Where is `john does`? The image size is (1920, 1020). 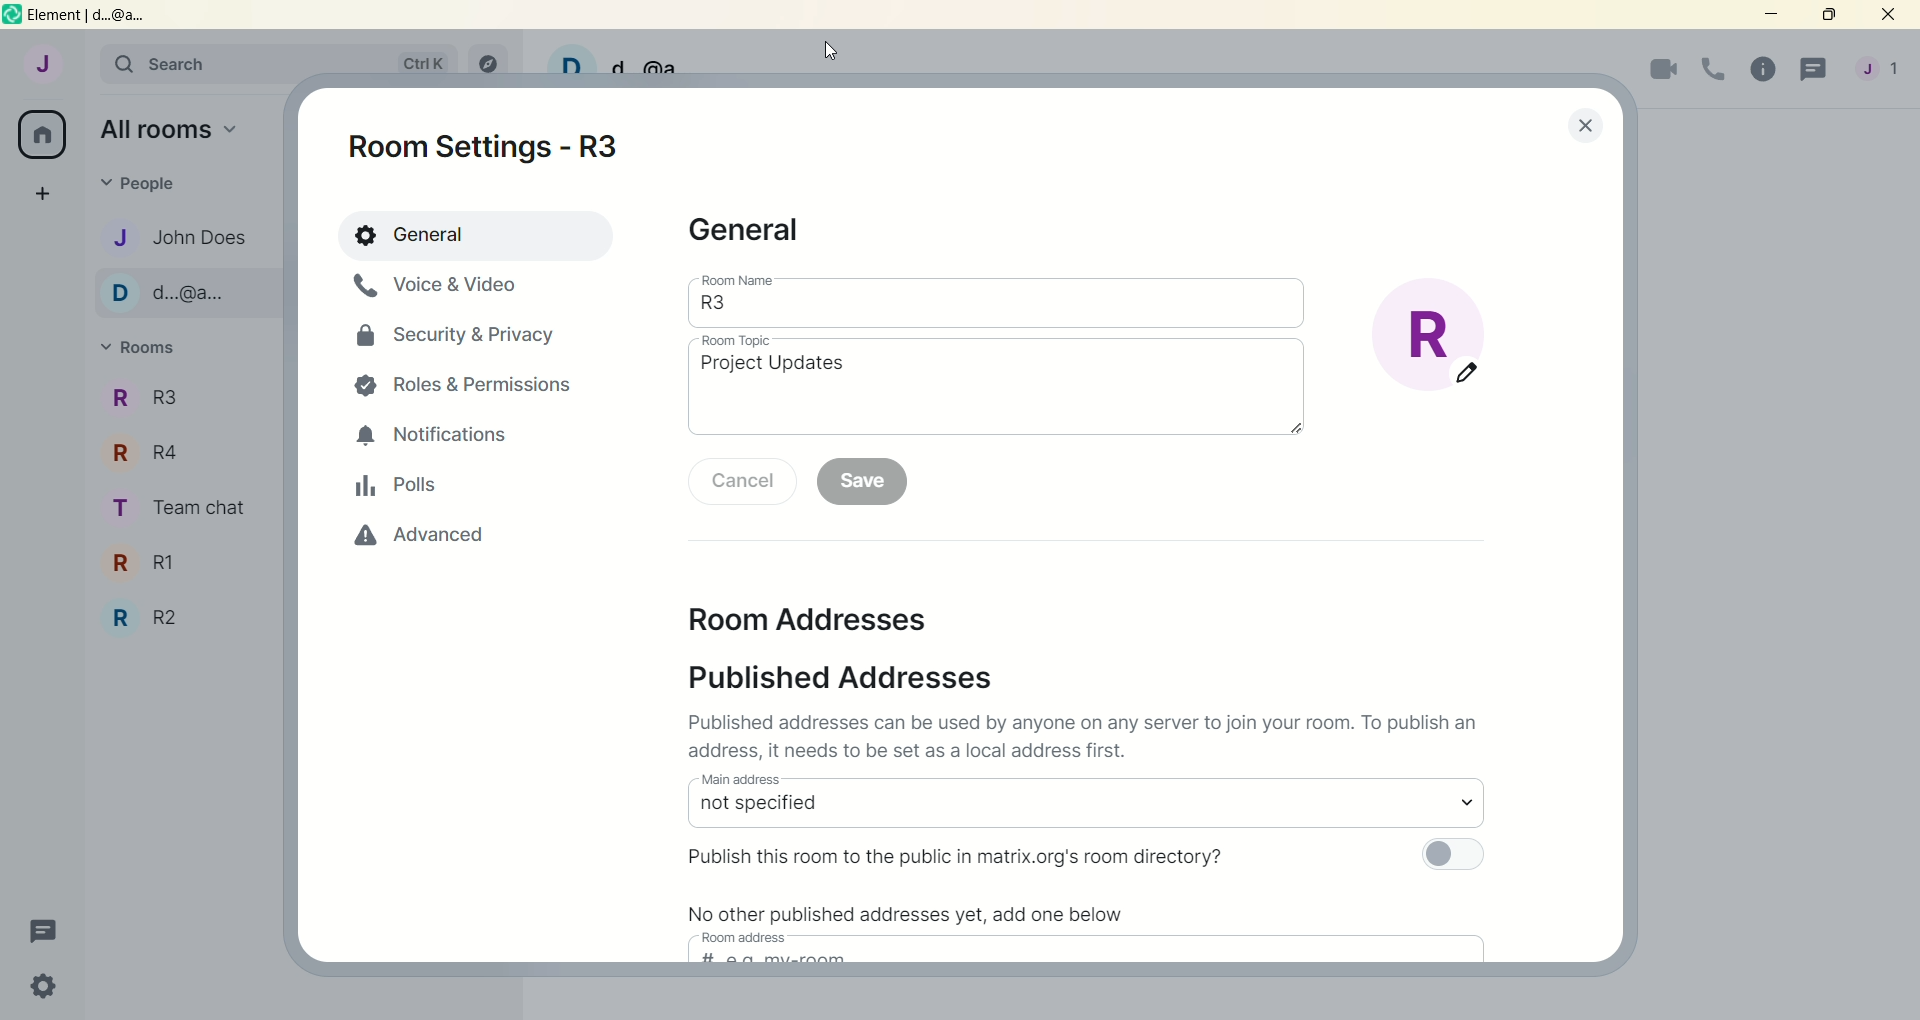 john does is located at coordinates (179, 235).